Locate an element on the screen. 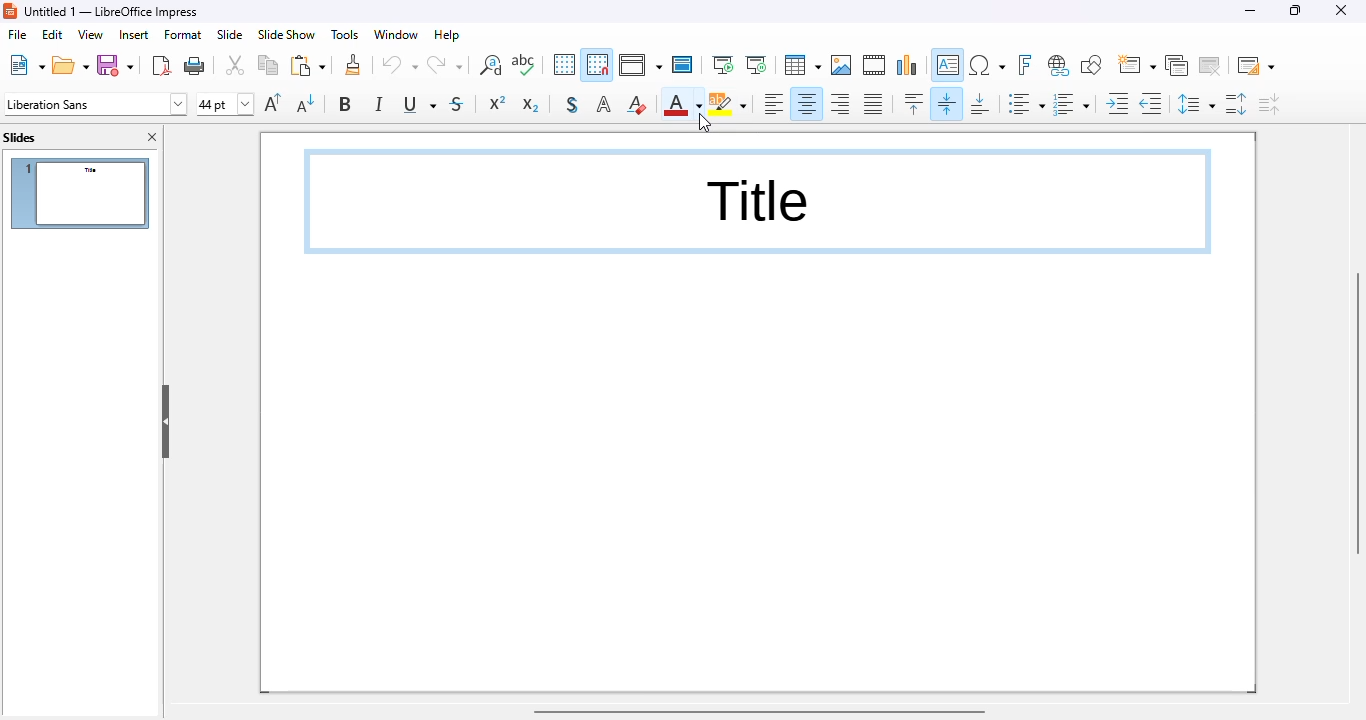 Image resolution: width=1366 pixels, height=720 pixels. underline is located at coordinates (419, 105).